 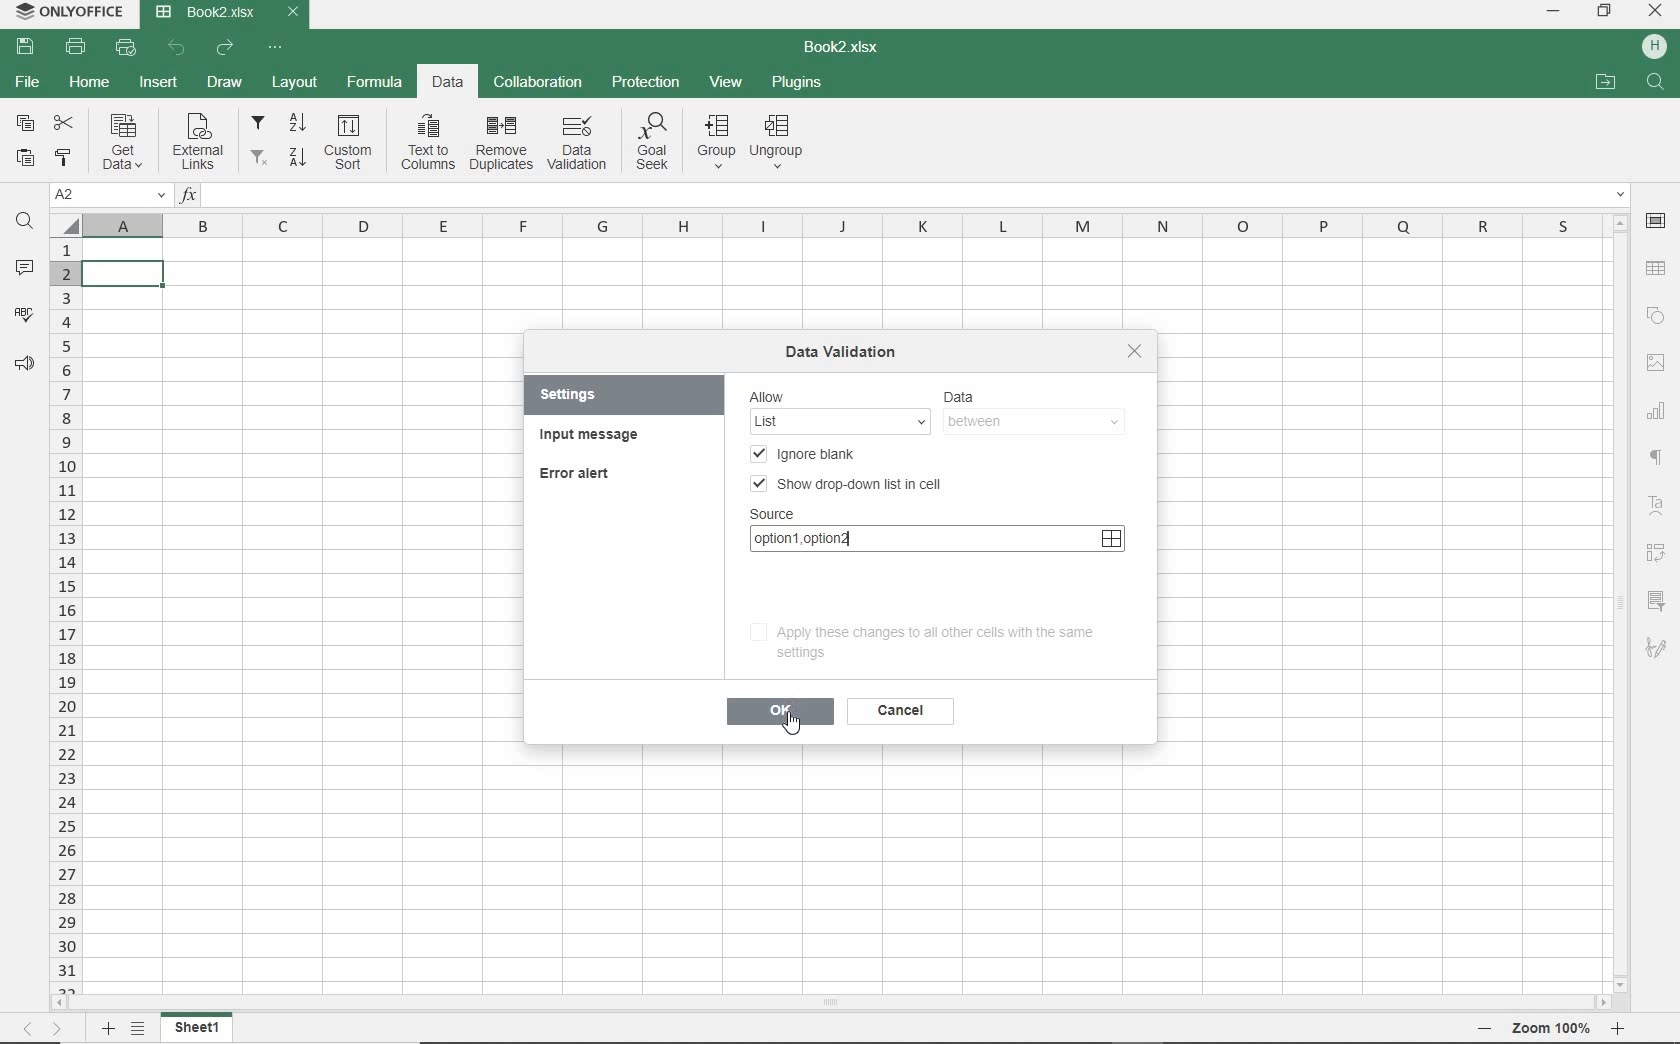 What do you see at coordinates (728, 81) in the screenshot?
I see `VIEW` at bounding box center [728, 81].